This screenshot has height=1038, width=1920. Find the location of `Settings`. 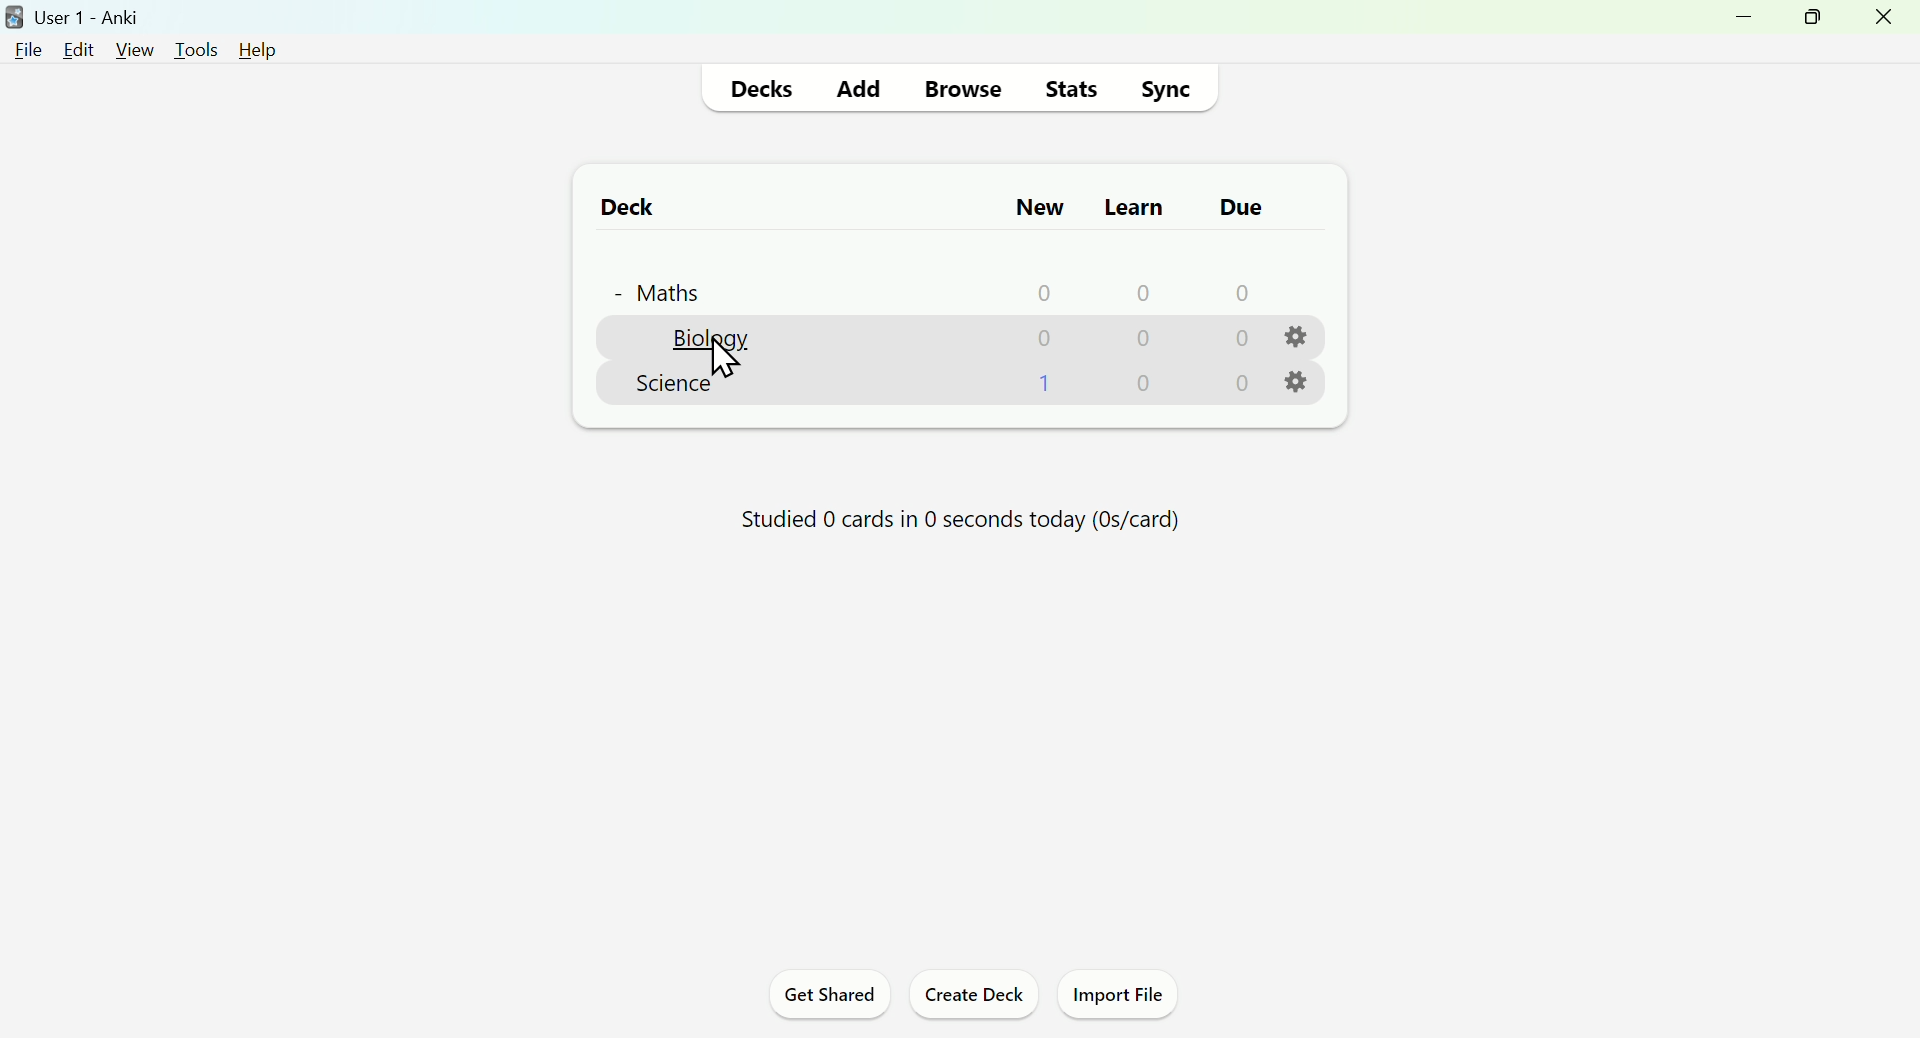

Settings is located at coordinates (1301, 383).